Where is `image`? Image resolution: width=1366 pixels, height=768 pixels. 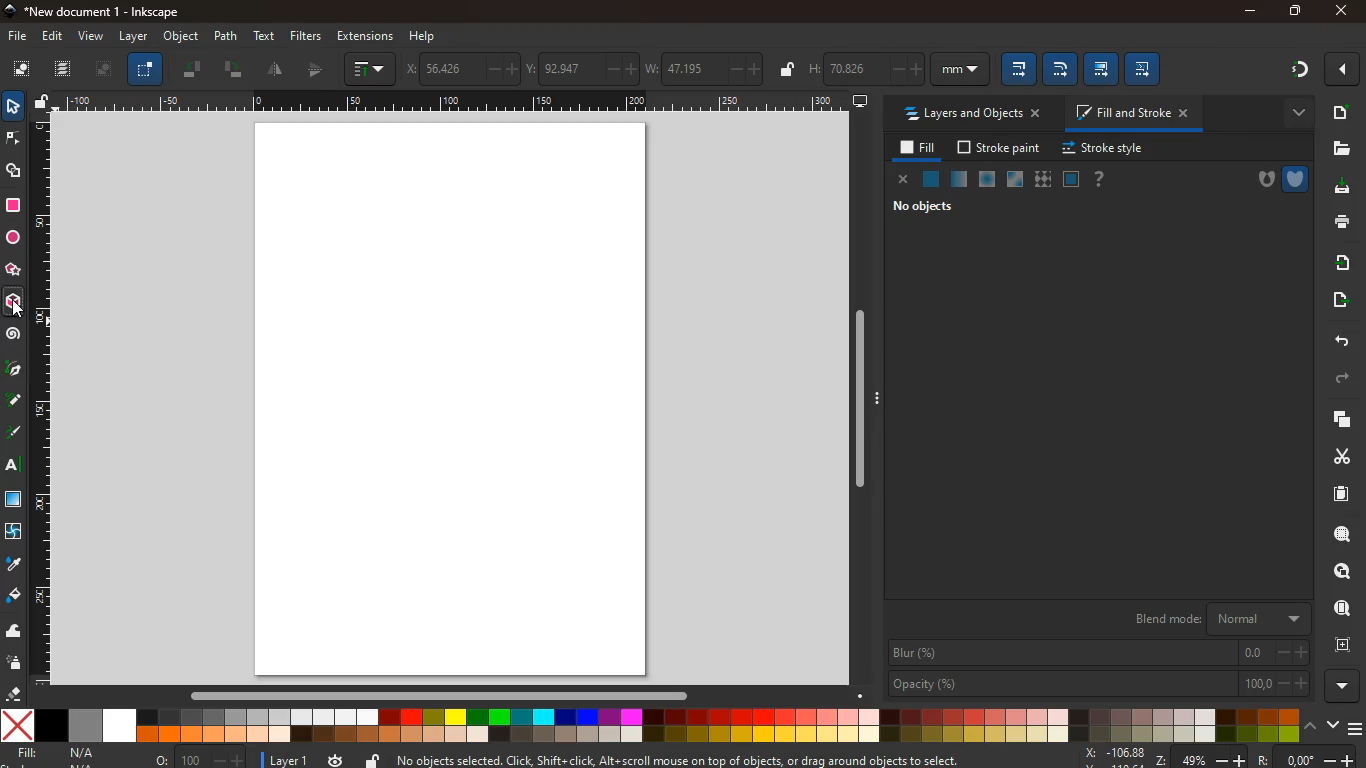
image is located at coordinates (104, 72).